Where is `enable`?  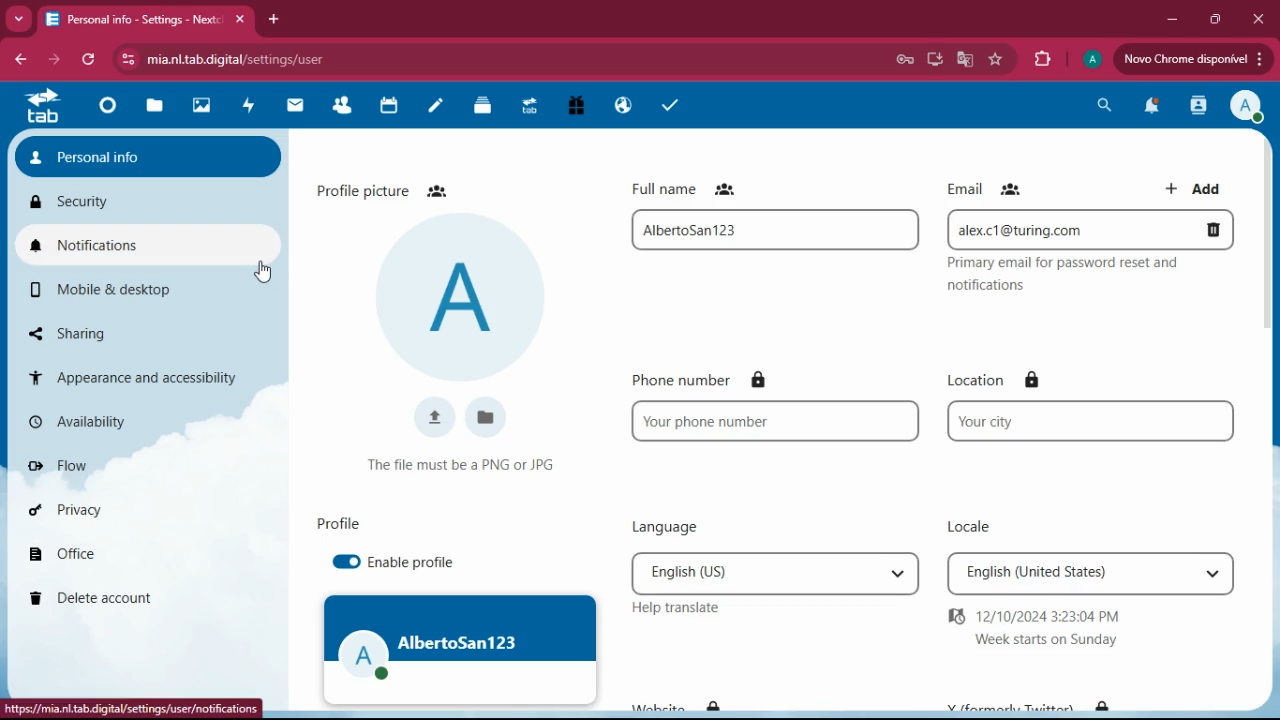 enable is located at coordinates (341, 562).